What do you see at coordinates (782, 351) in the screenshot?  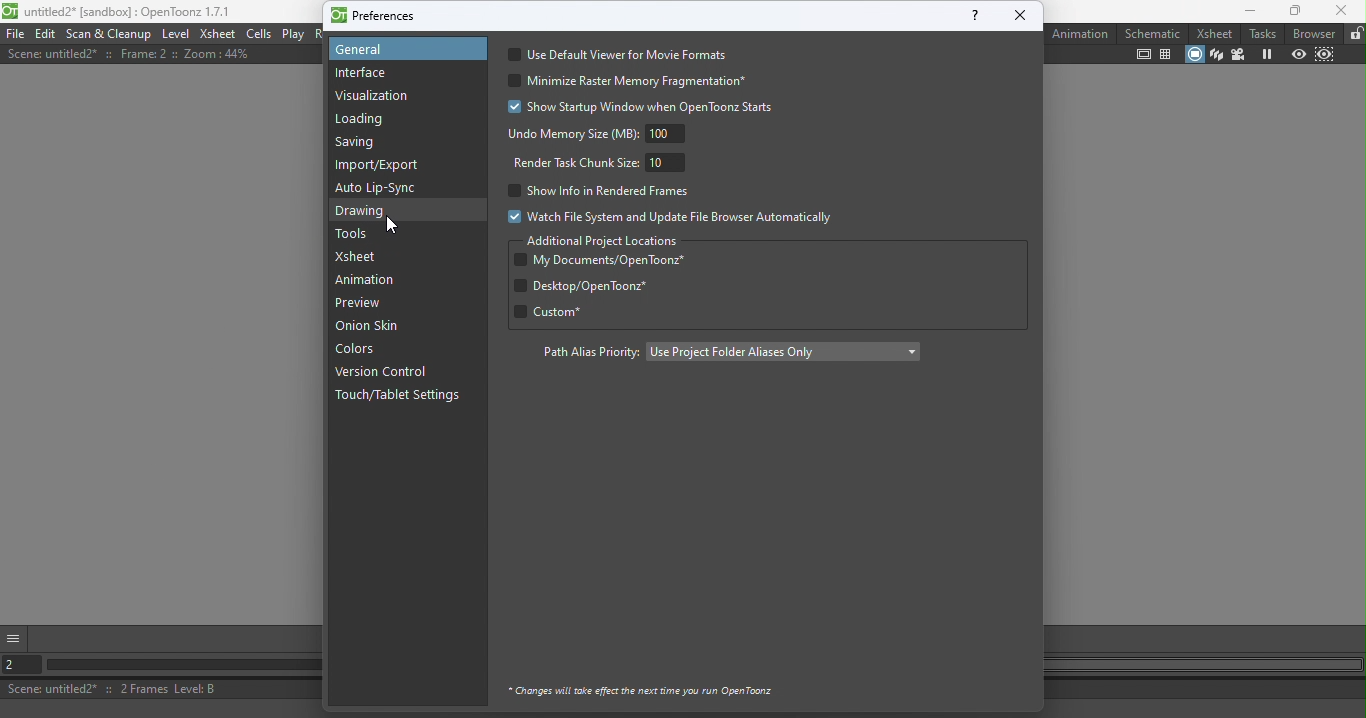 I see `Drop down menu` at bounding box center [782, 351].